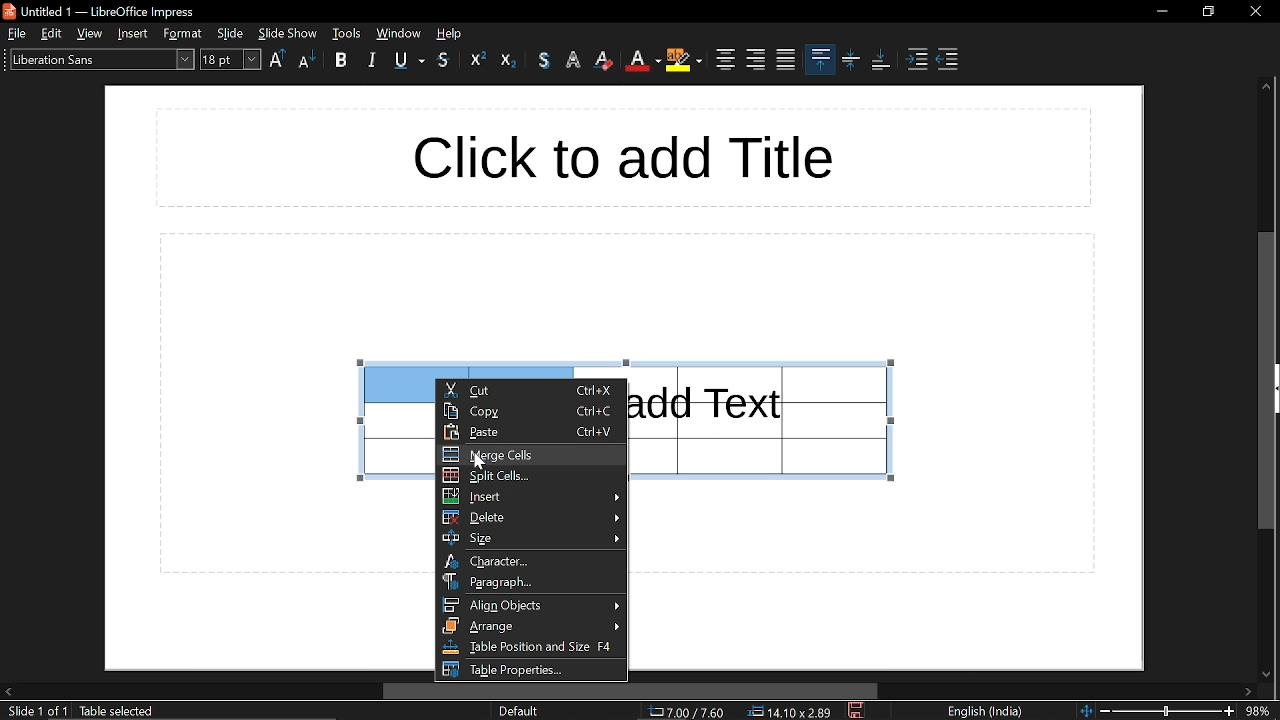 The width and height of the screenshot is (1280, 720). What do you see at coordinates (288, 33) in the screenshot?
I see `slide show` at bounding box center [288, 33].